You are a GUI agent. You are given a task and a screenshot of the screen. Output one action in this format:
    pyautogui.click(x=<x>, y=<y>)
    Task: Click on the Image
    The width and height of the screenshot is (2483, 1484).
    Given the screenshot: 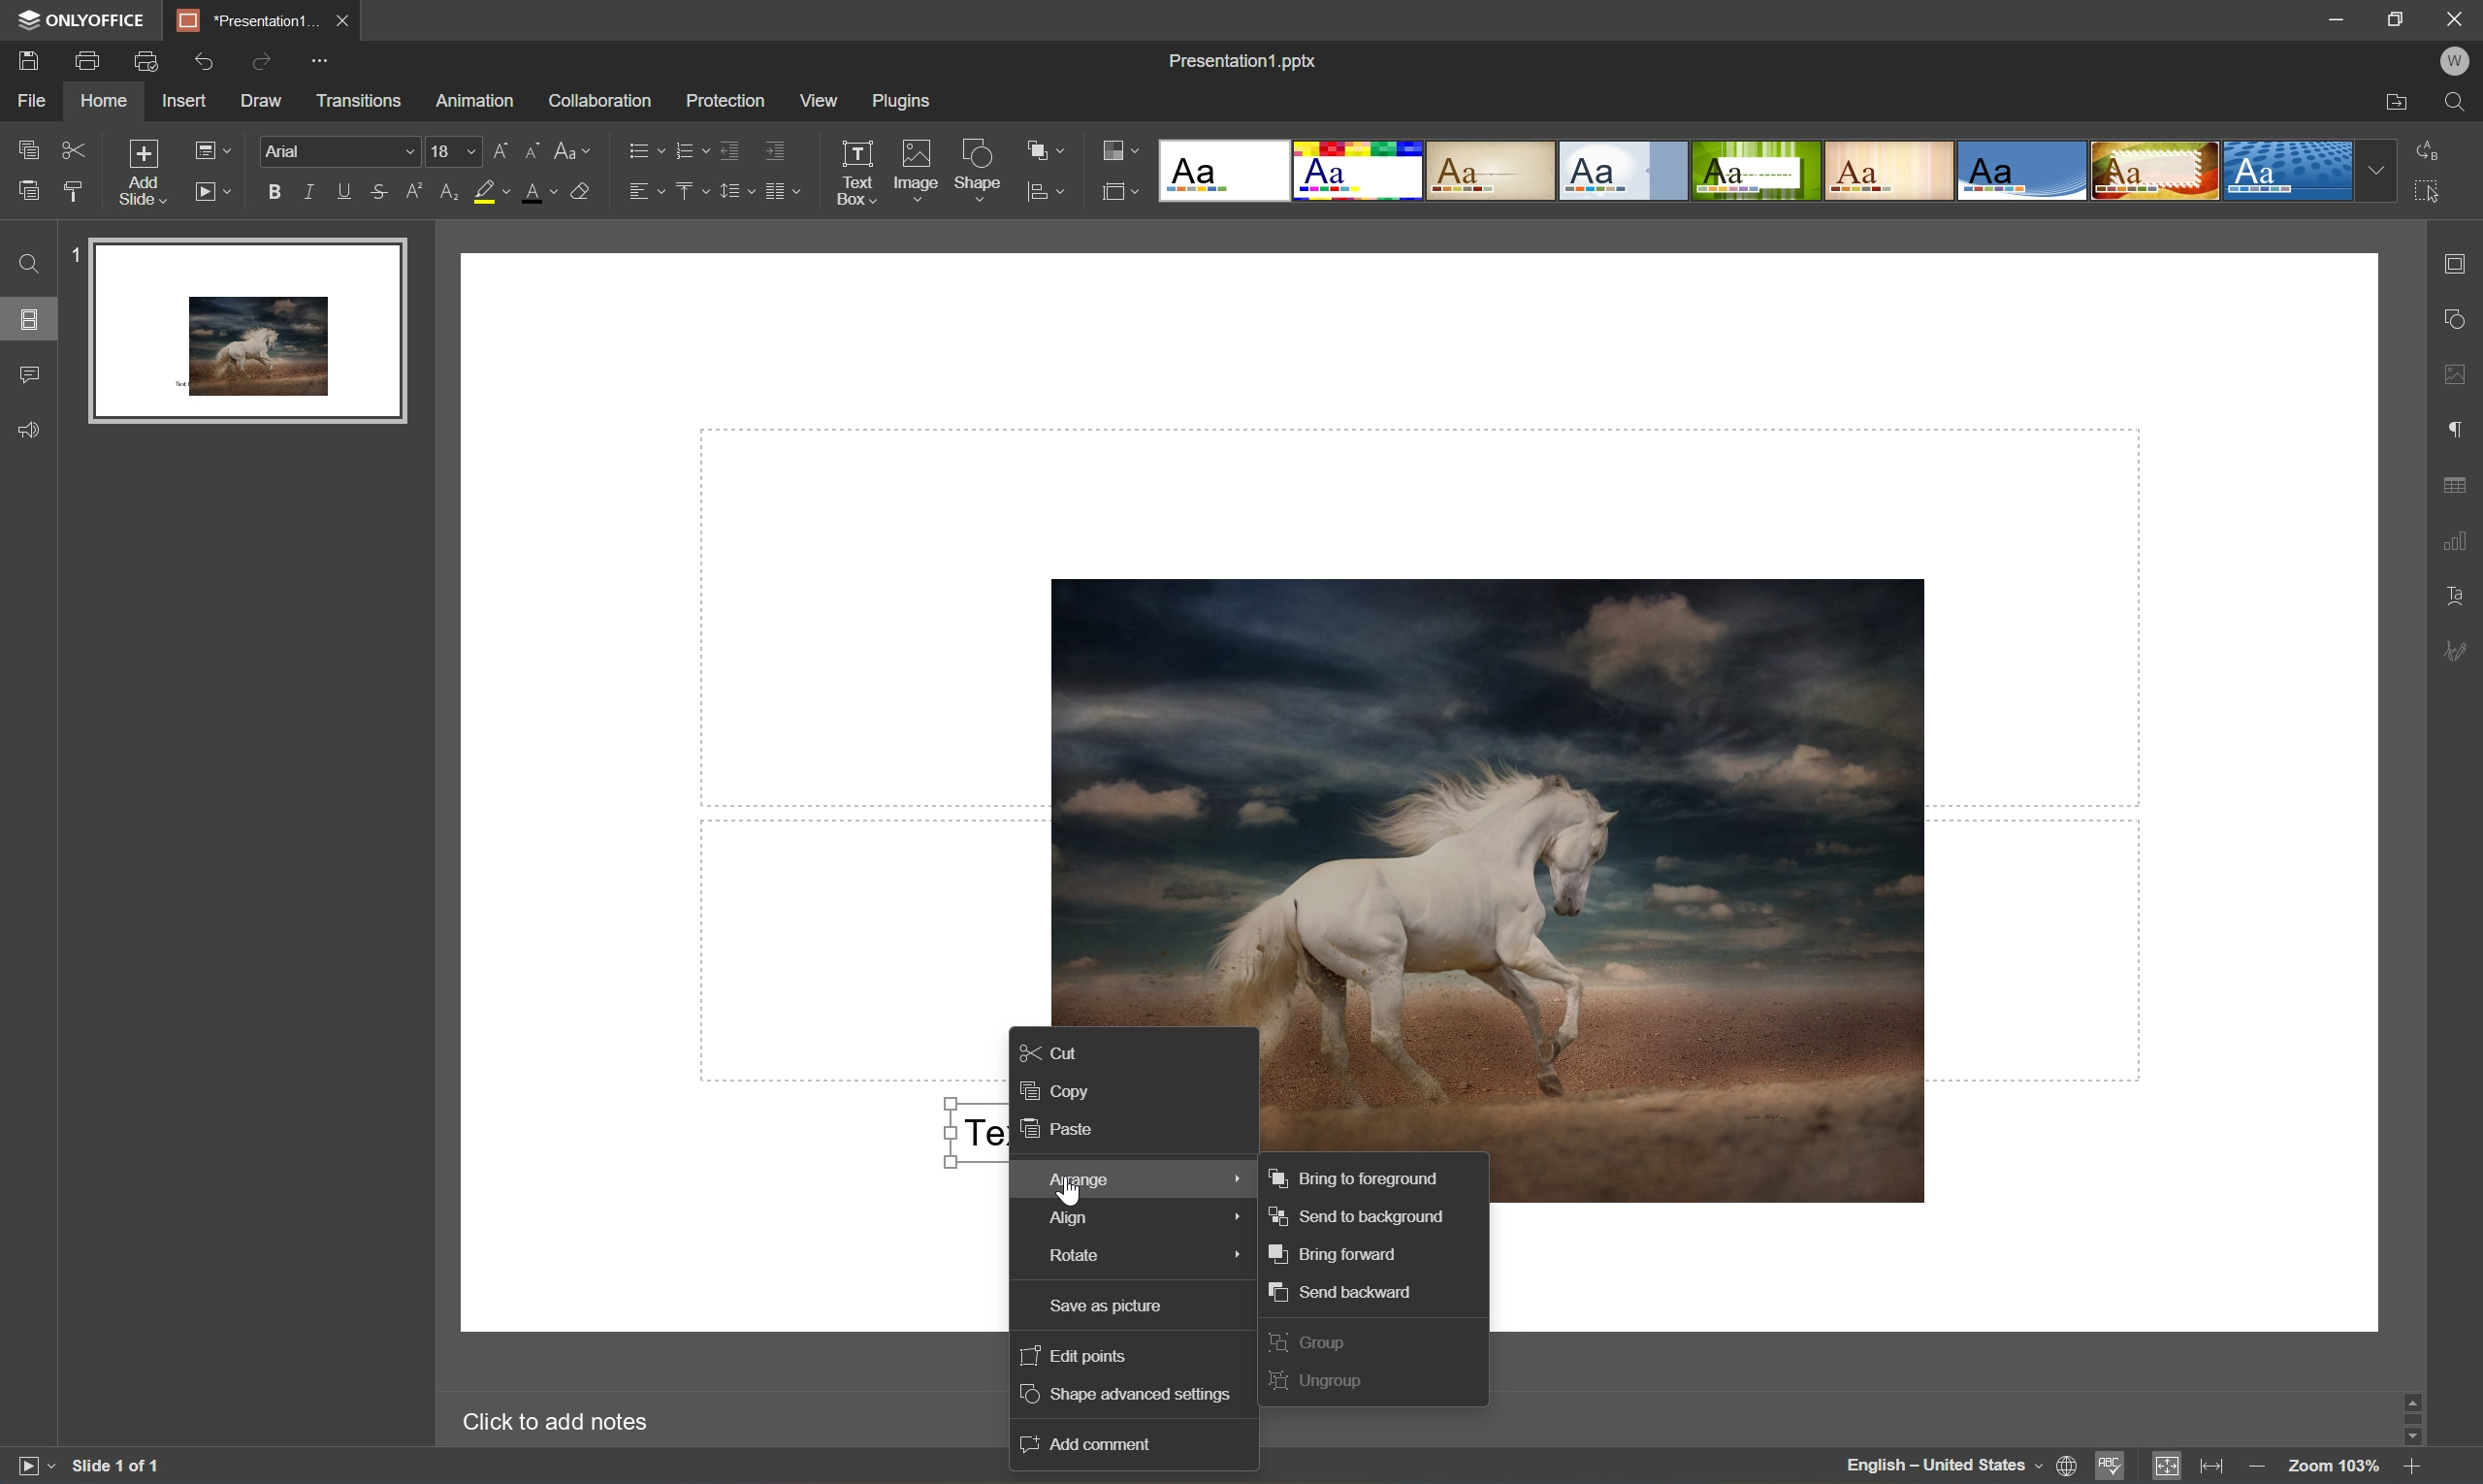 What is the action you would take?
    pyautogui.click(x=914, y=170)
    